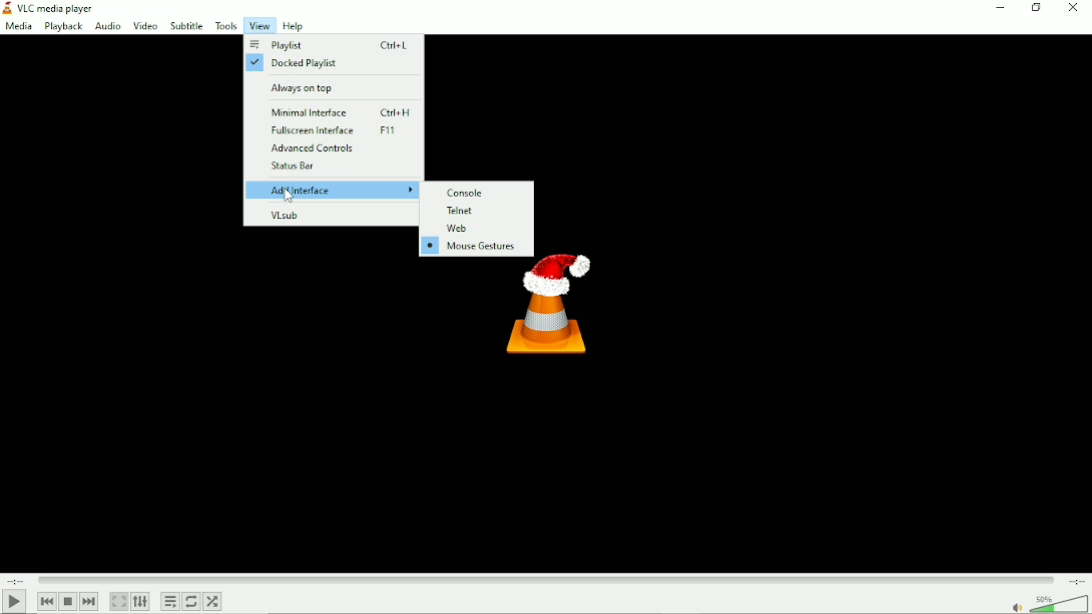  What do you see at coordinates (333, 190) in the screenshot?
I see `Add interface` at bounding box center [333, 190].